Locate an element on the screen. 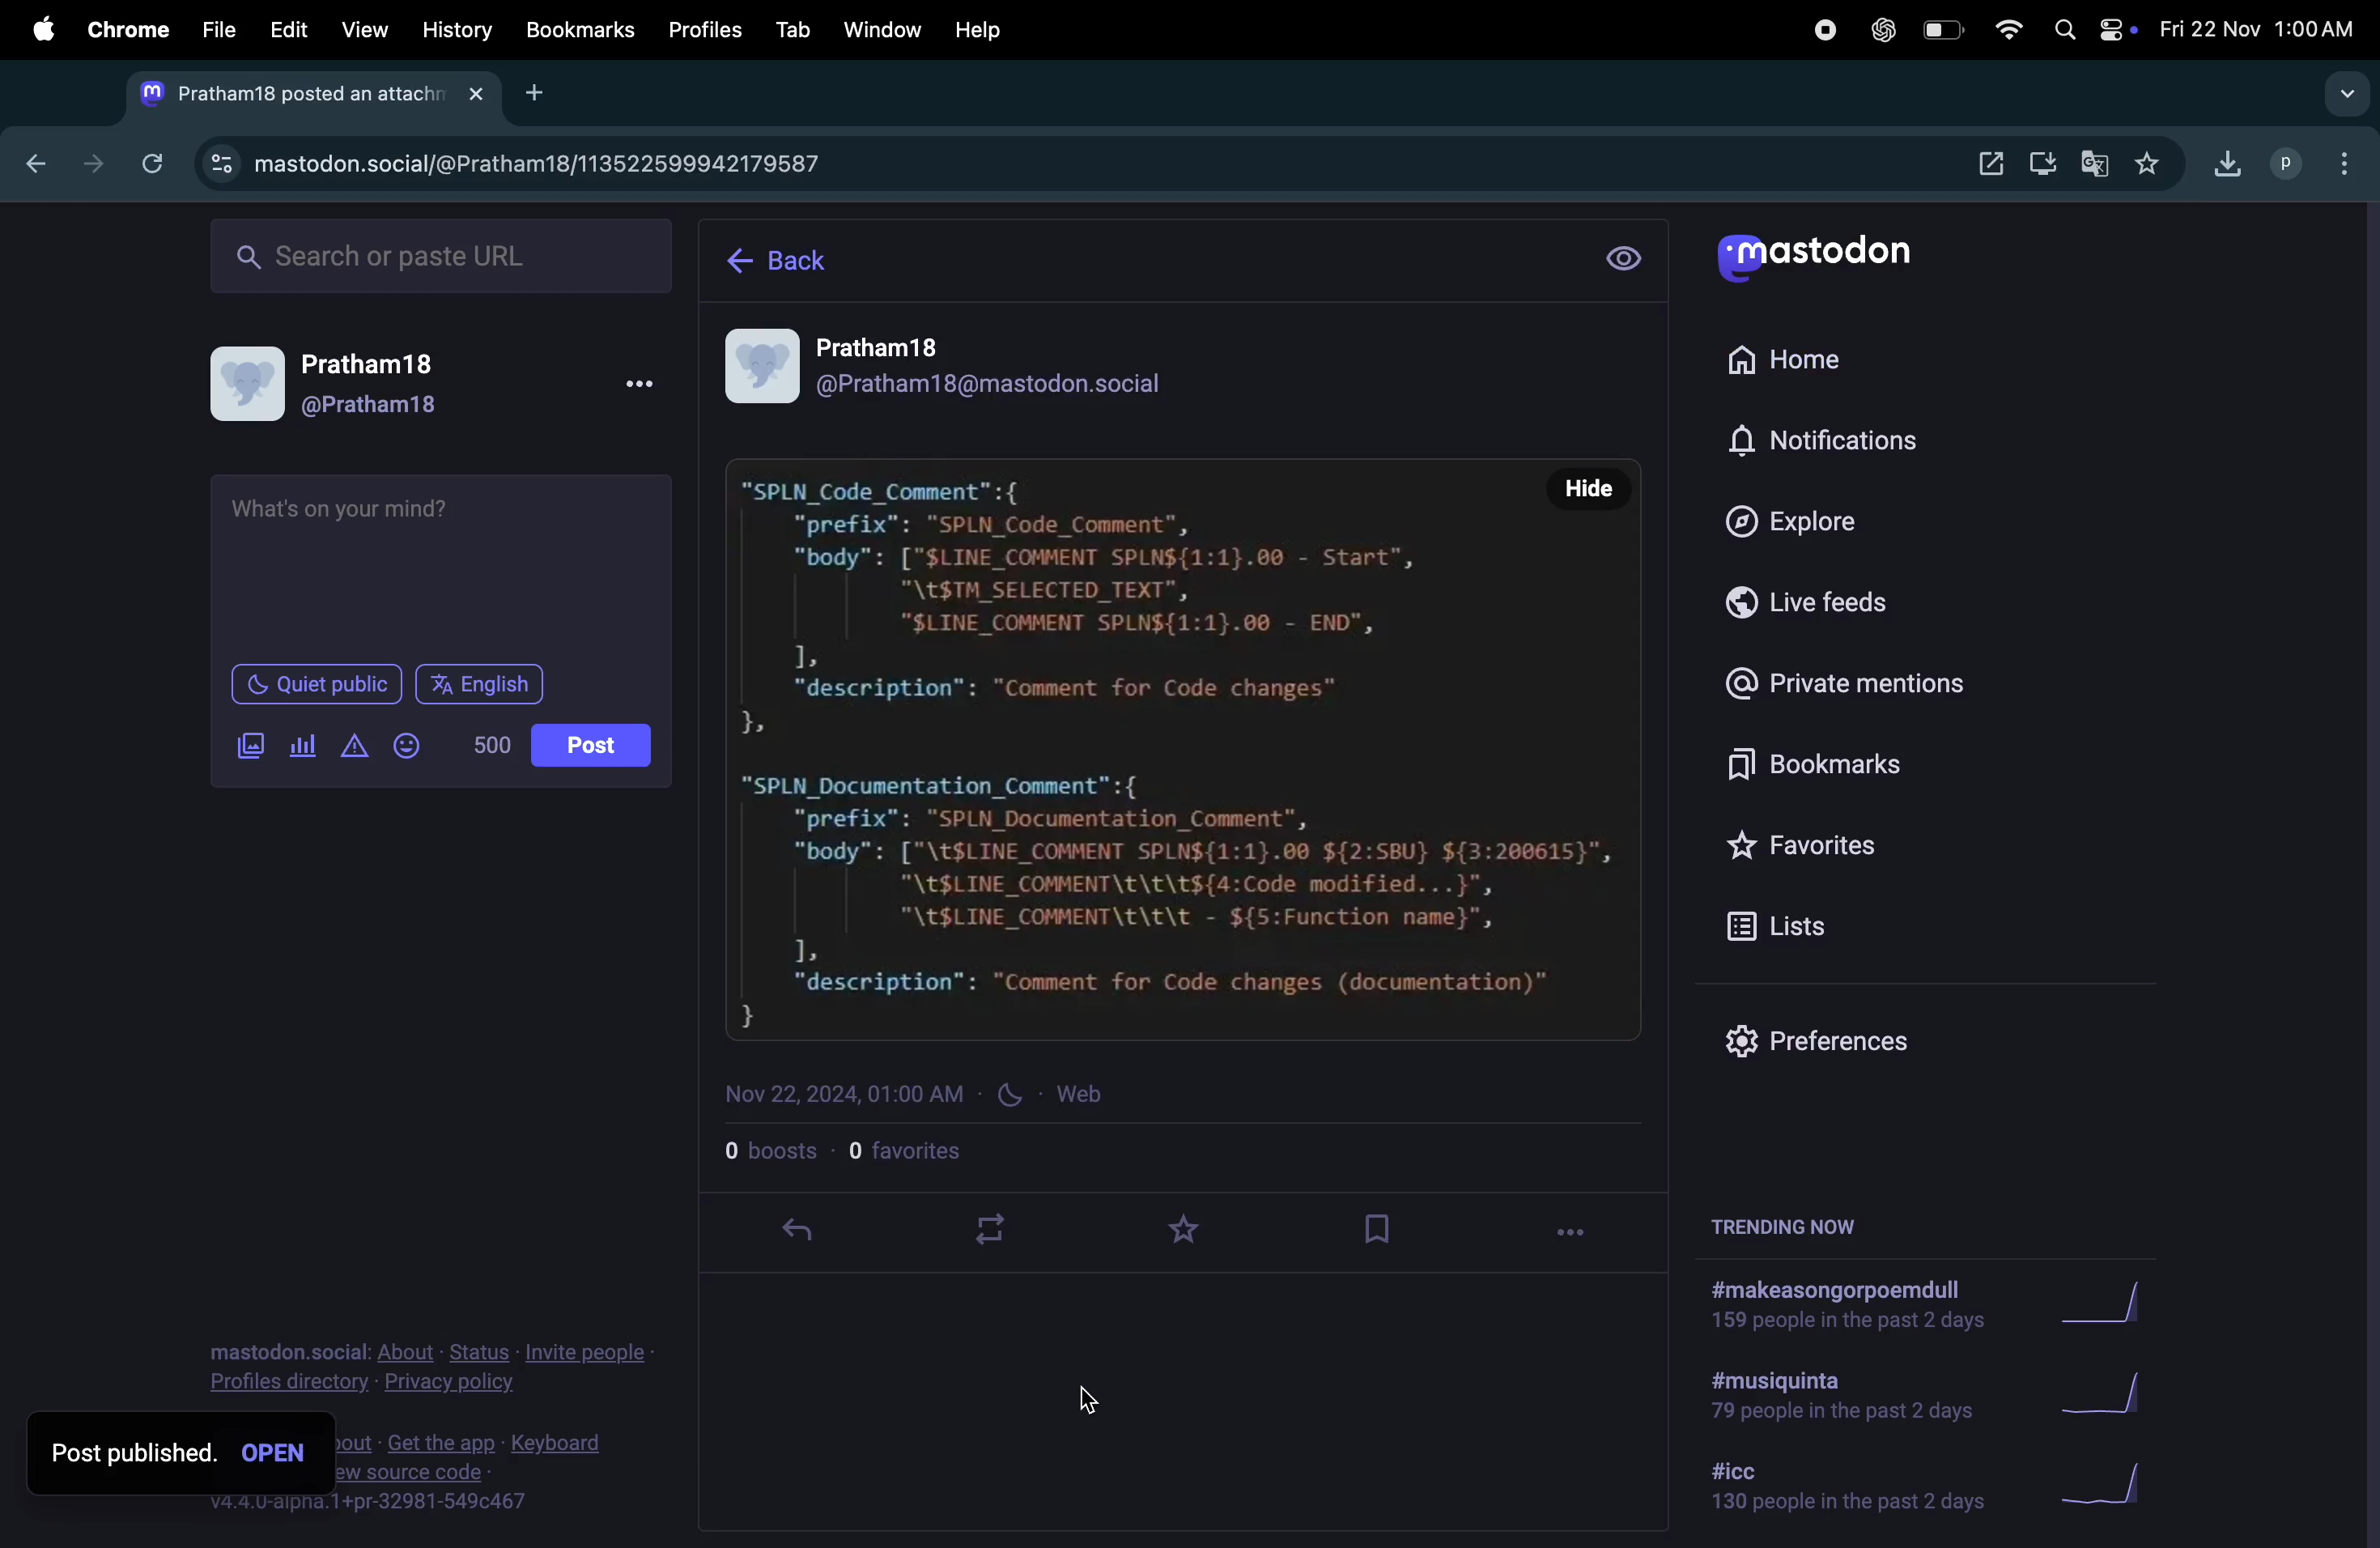 The image size is (2380, 1548). quiet public is located at coordinates (305, 682).